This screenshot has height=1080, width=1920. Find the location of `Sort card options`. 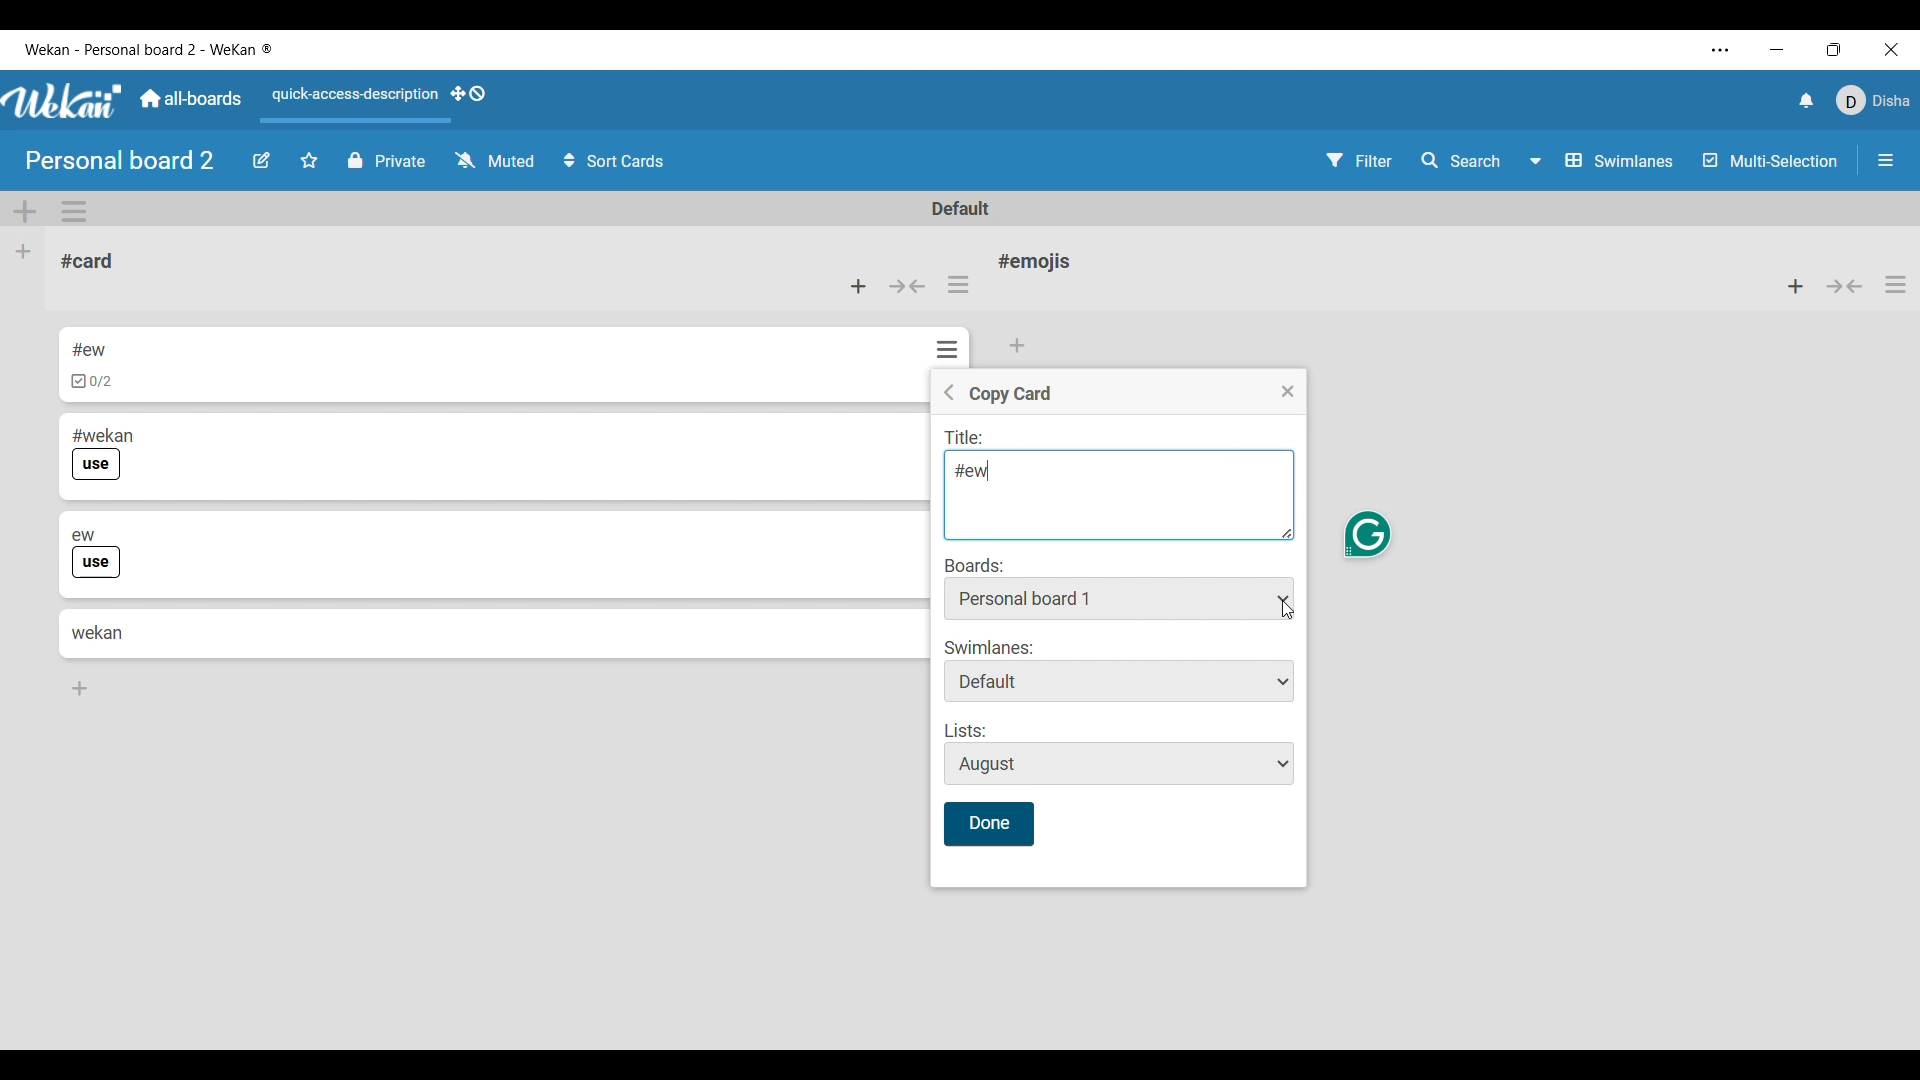

Sort card options is located at coordinates (615, 161).